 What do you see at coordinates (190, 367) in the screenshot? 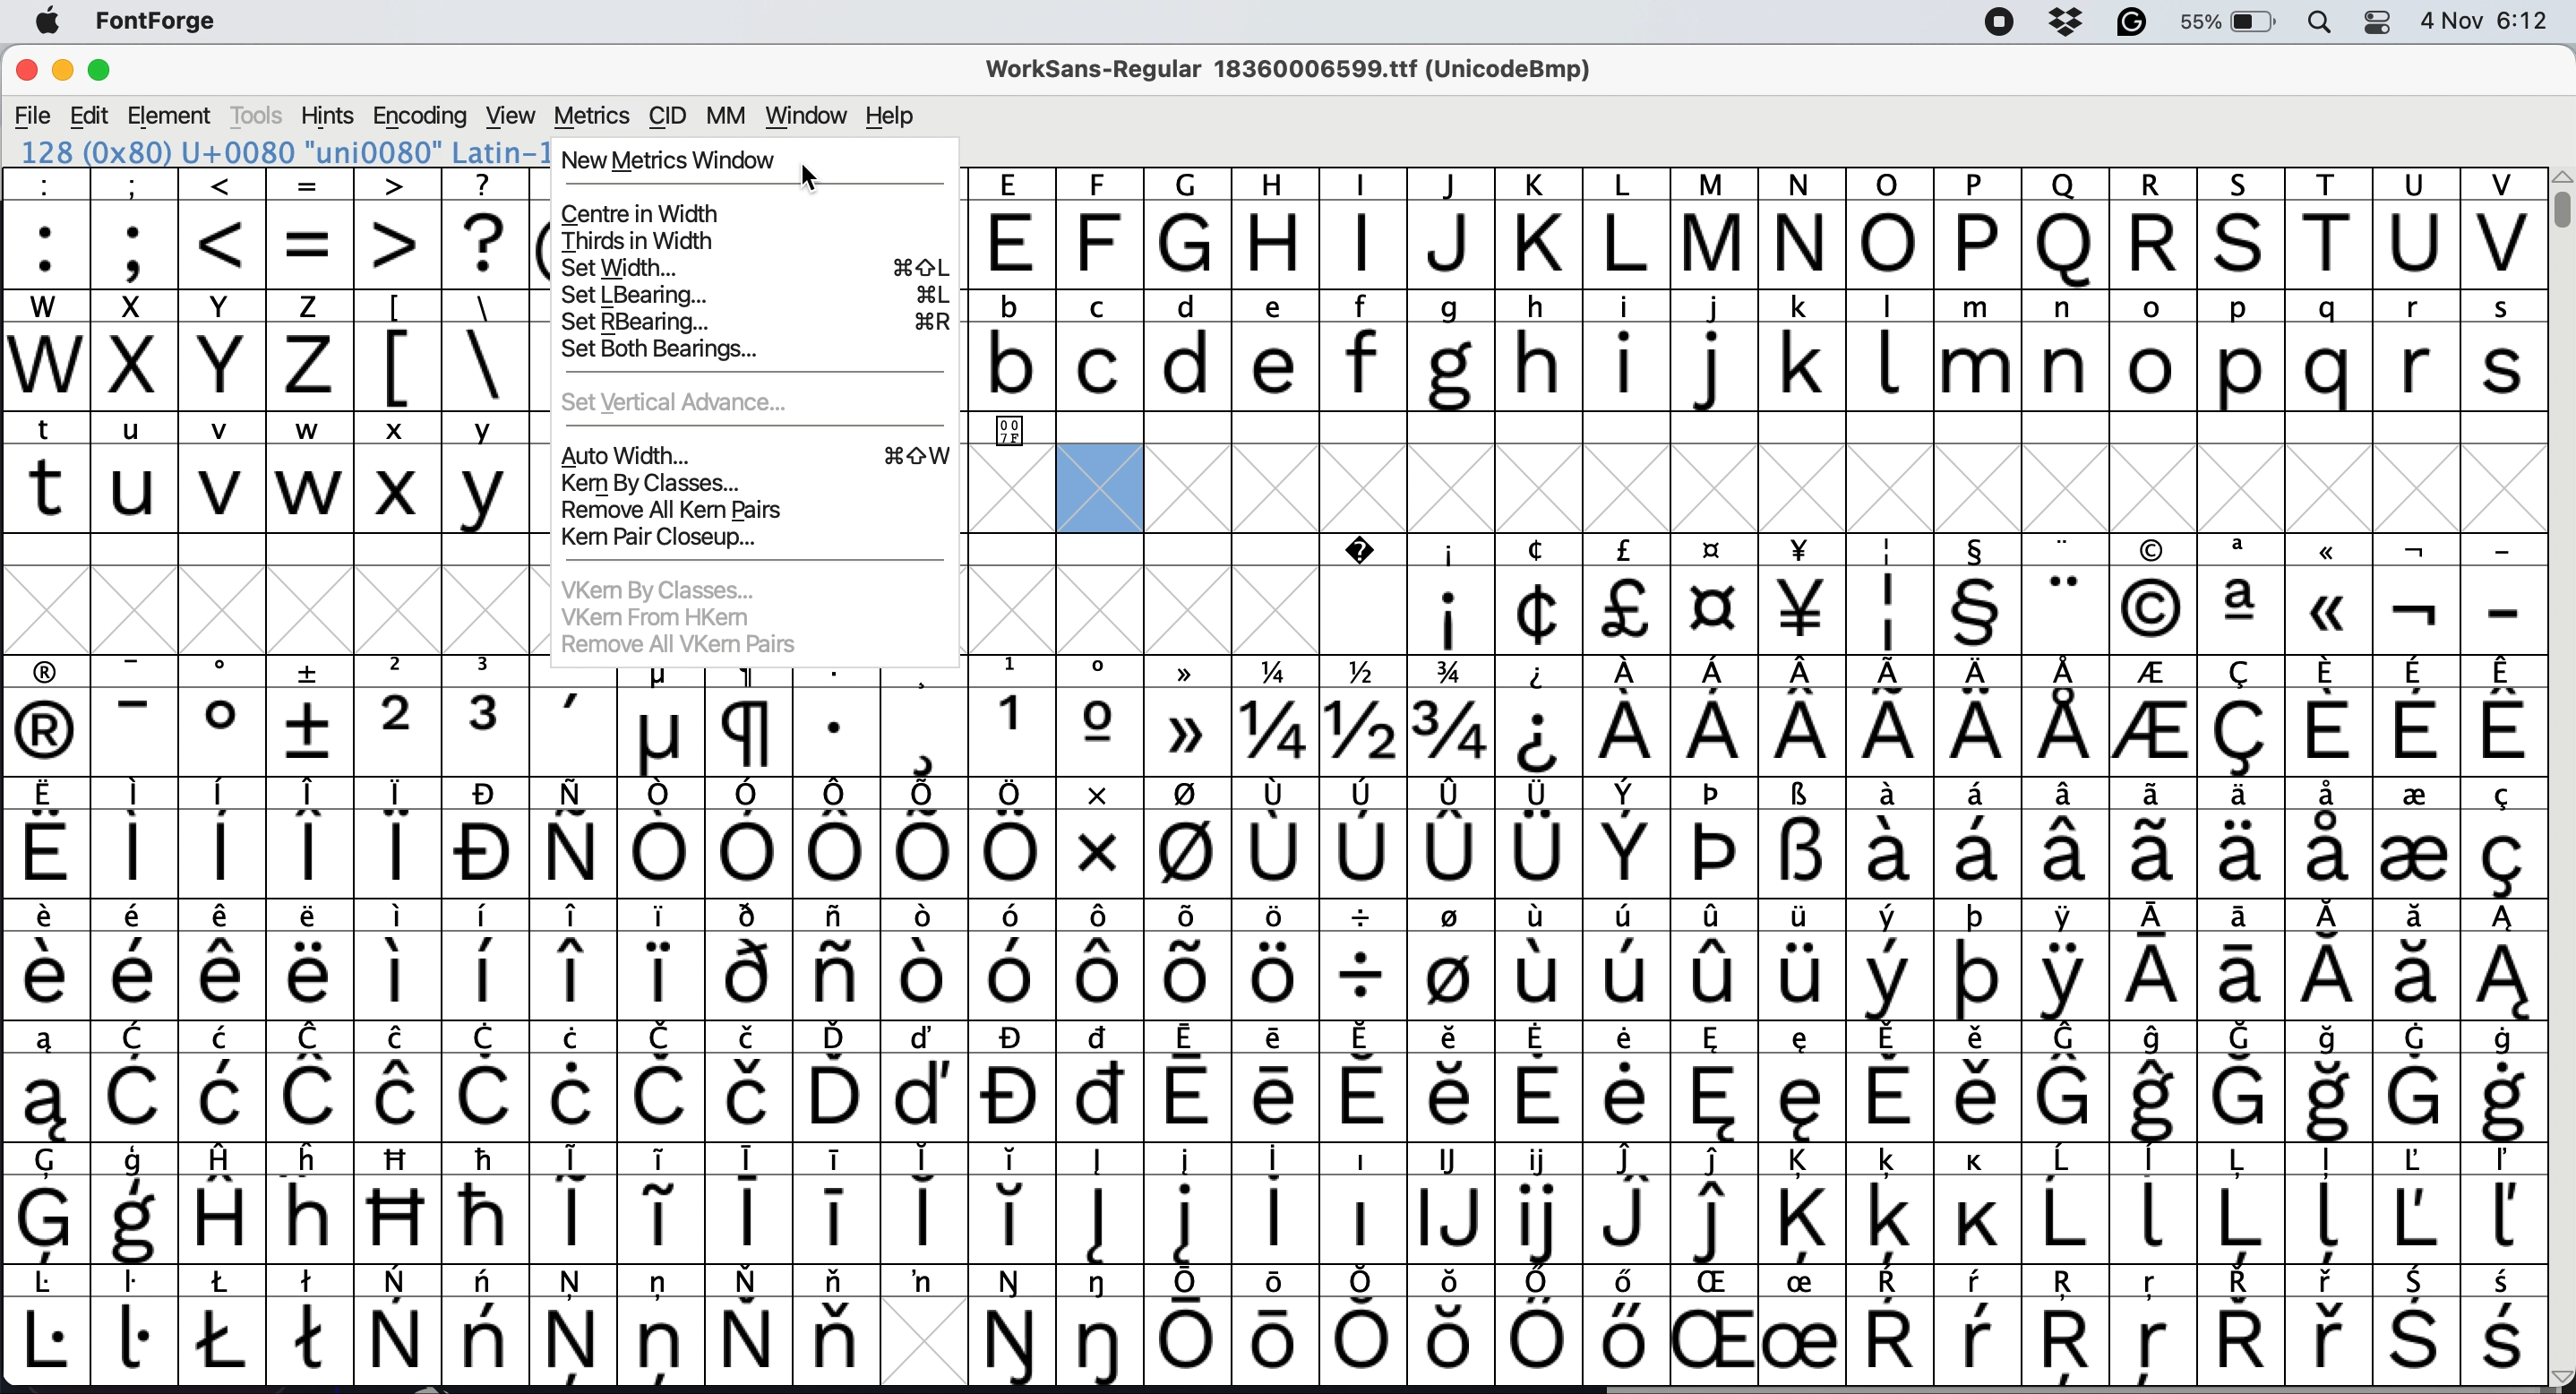
I see `uppercase letters` at bounding box center [190, 367].